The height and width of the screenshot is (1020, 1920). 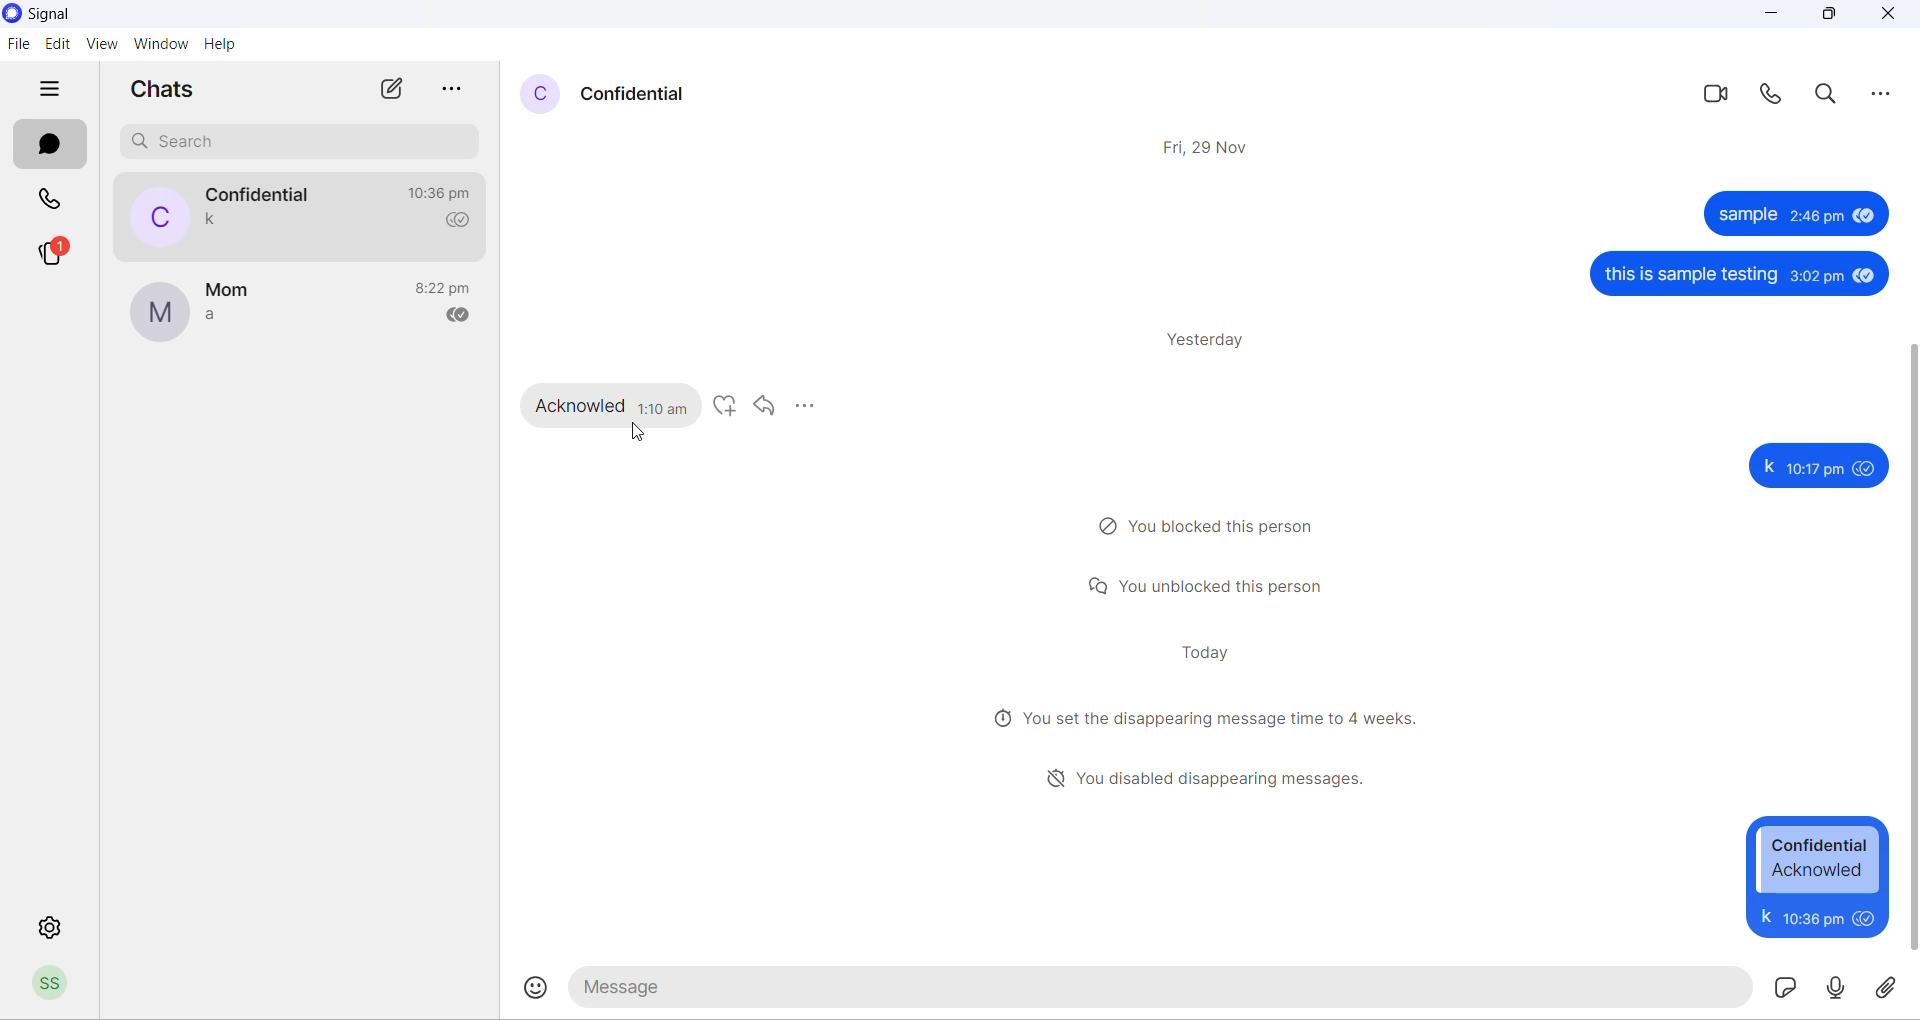 I want to click on search chats, so click(x=308, y=142).